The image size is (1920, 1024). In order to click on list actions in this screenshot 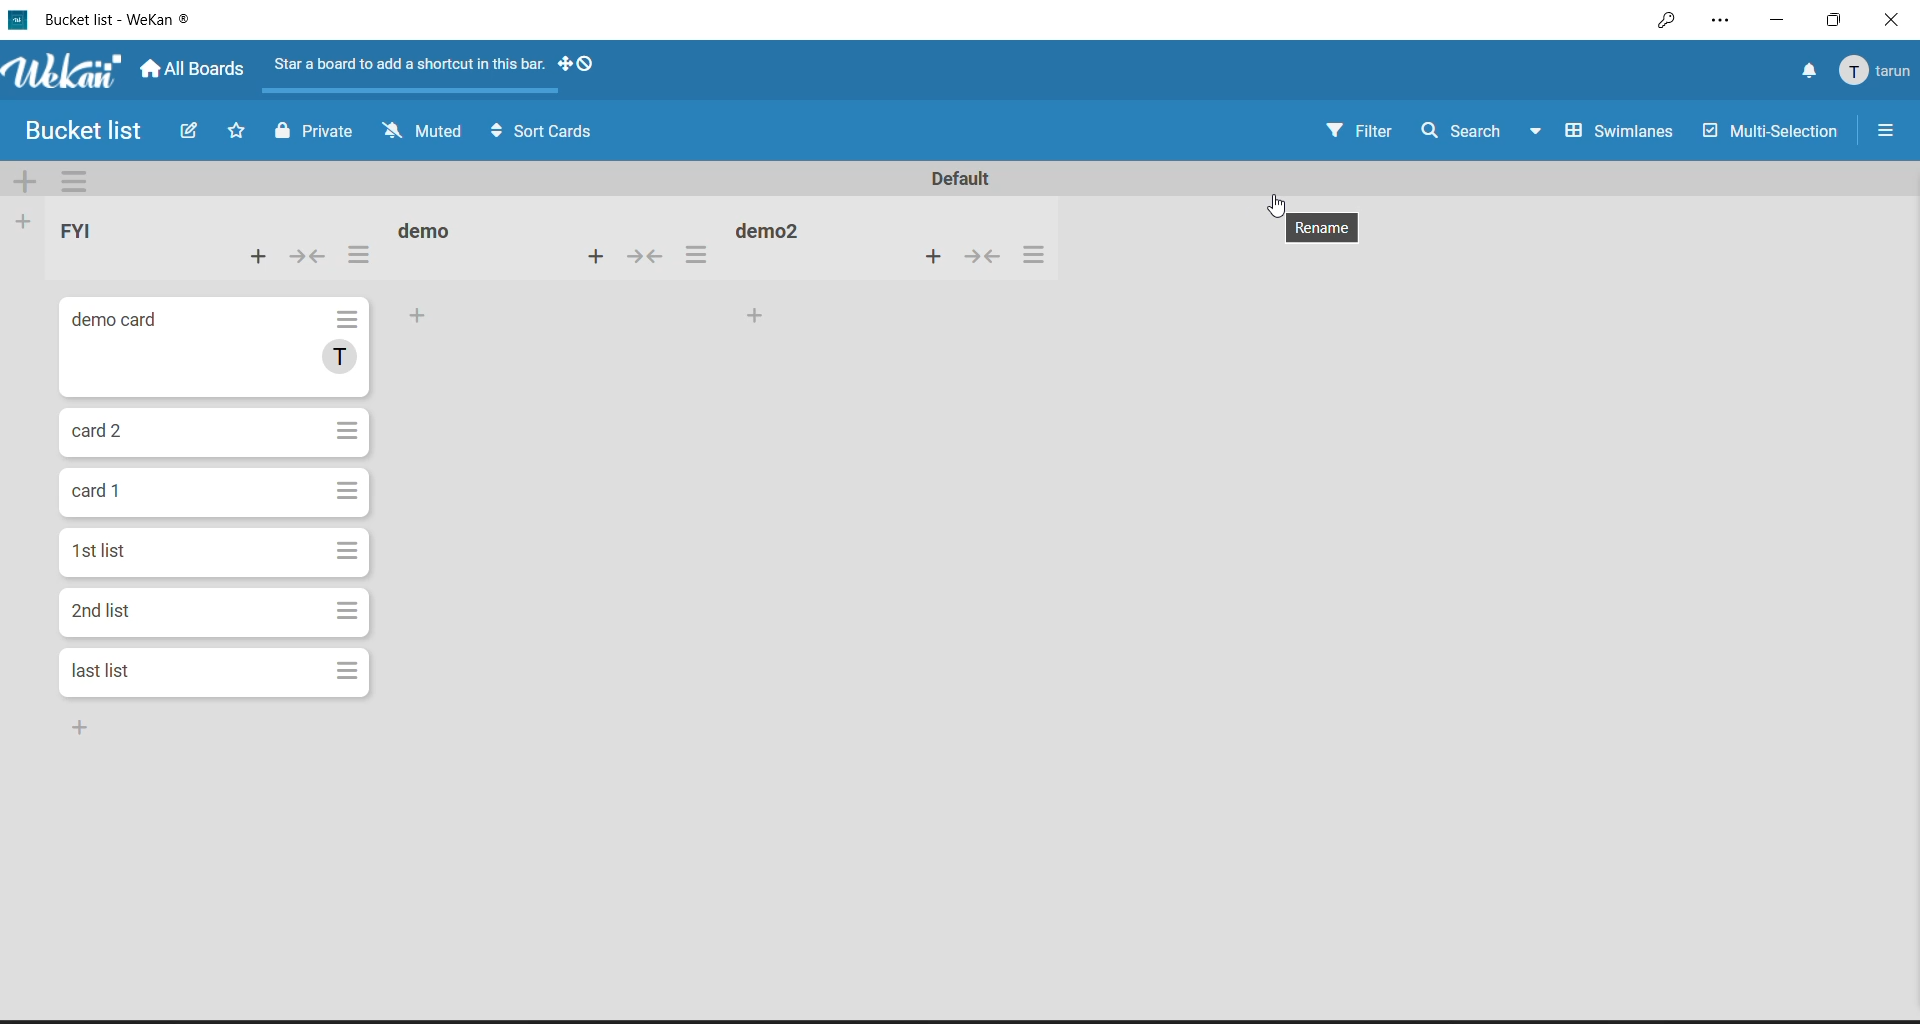, I will do `click(695, 253)`.